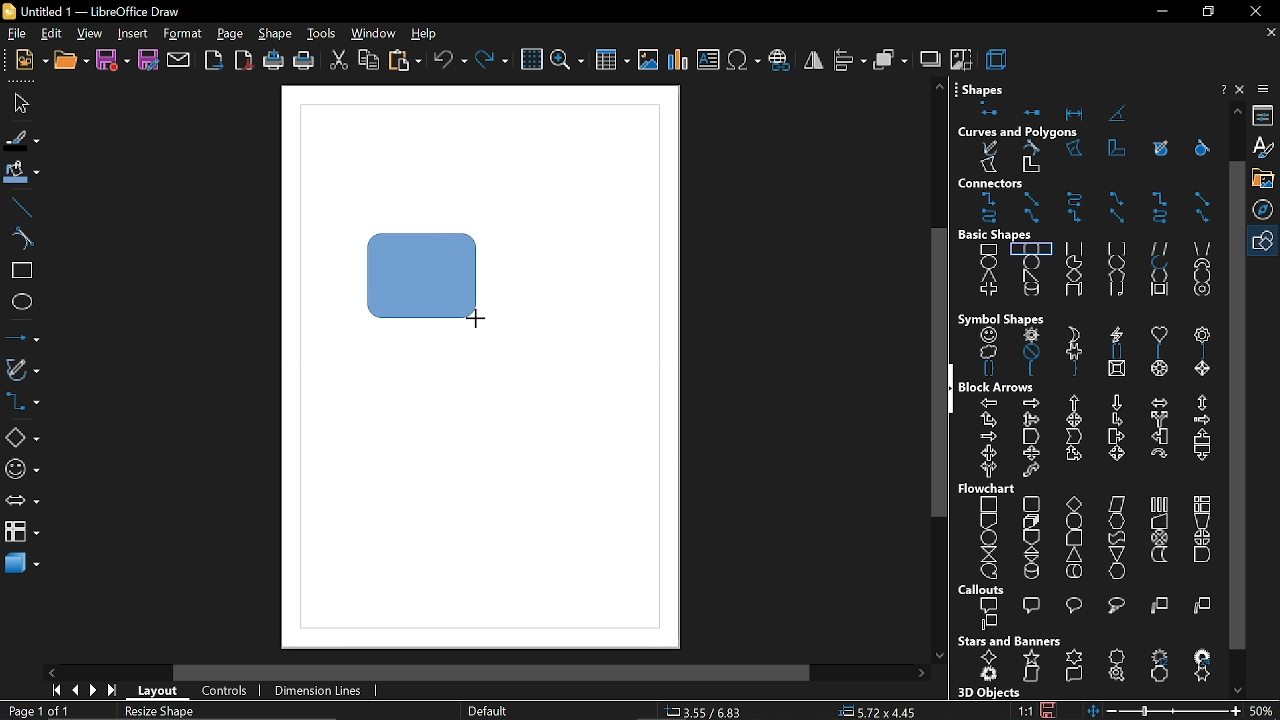 The height and width of the screenshot is (720, 1280). Describe the element at coordinates (1162, 711) in the screenshot. I see `change zoom` at that location.